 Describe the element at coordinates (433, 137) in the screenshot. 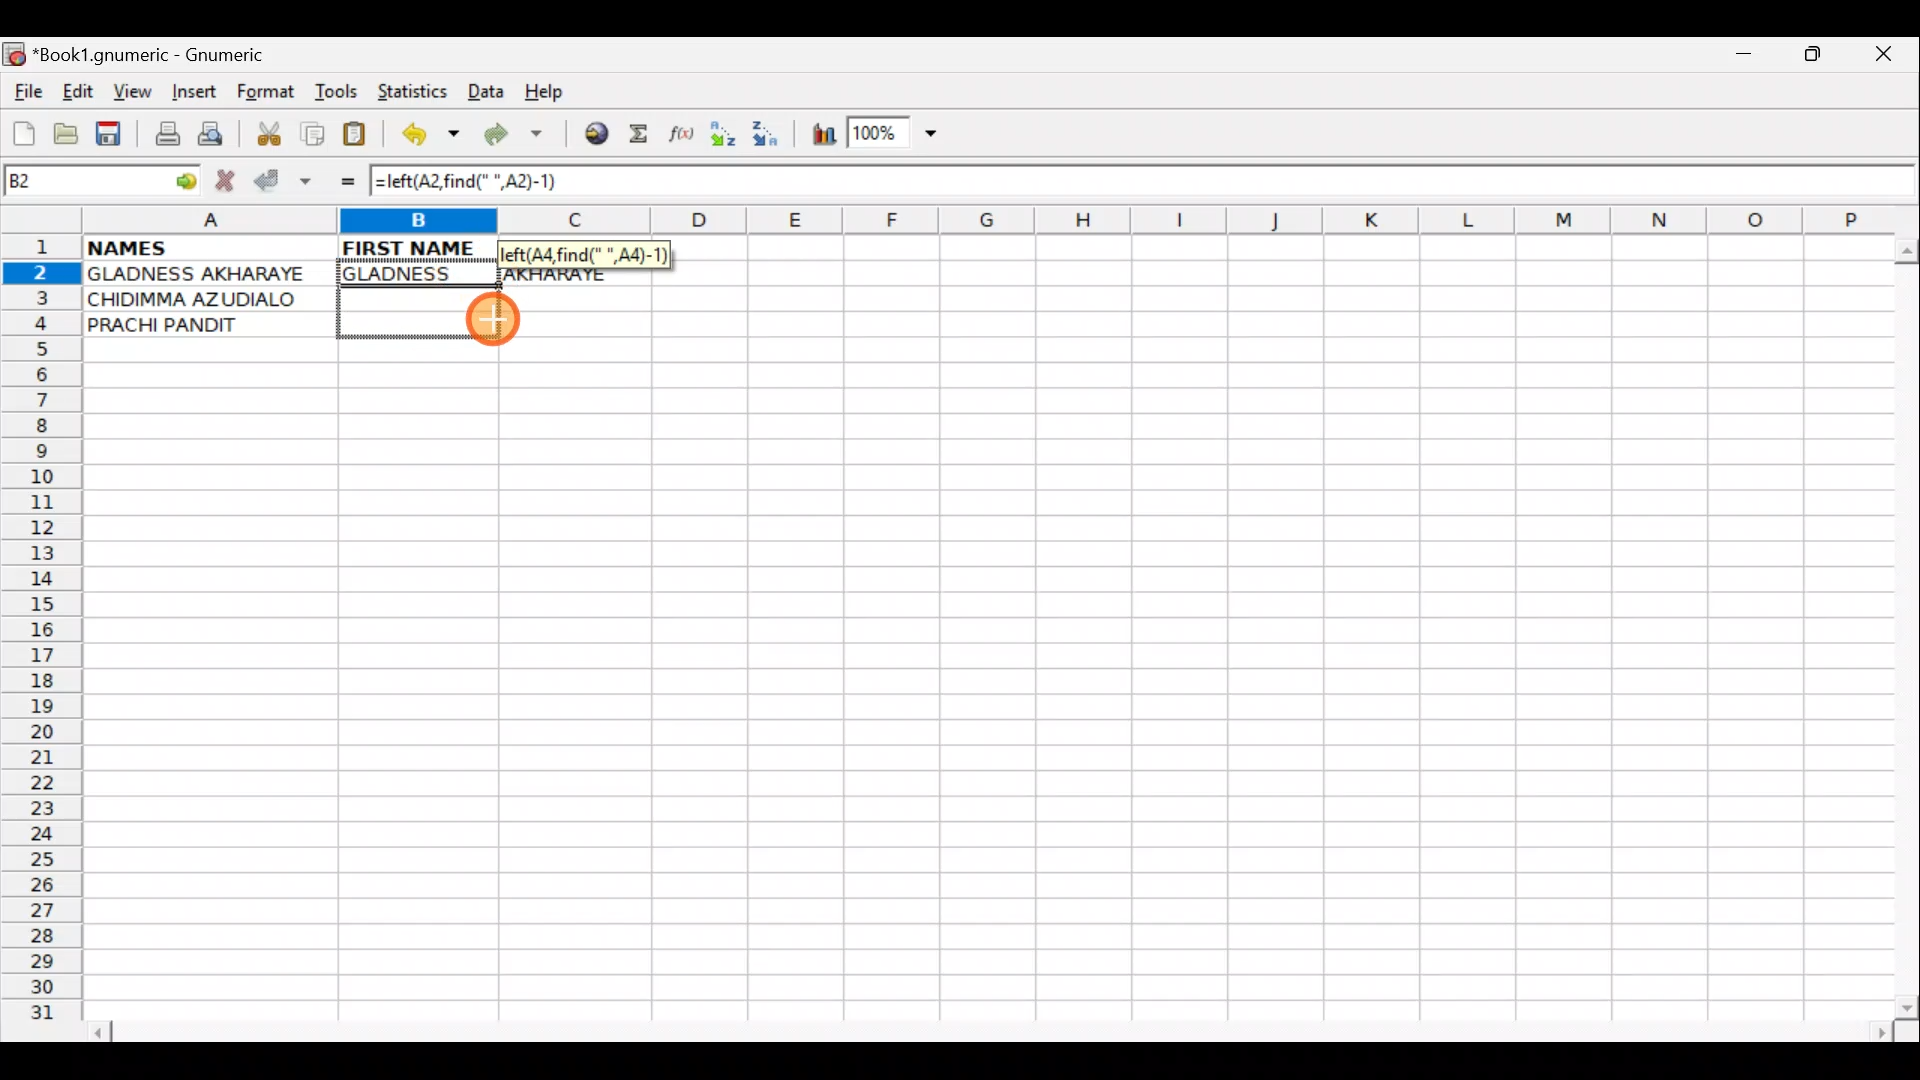

I see `Undo last action` at that location.